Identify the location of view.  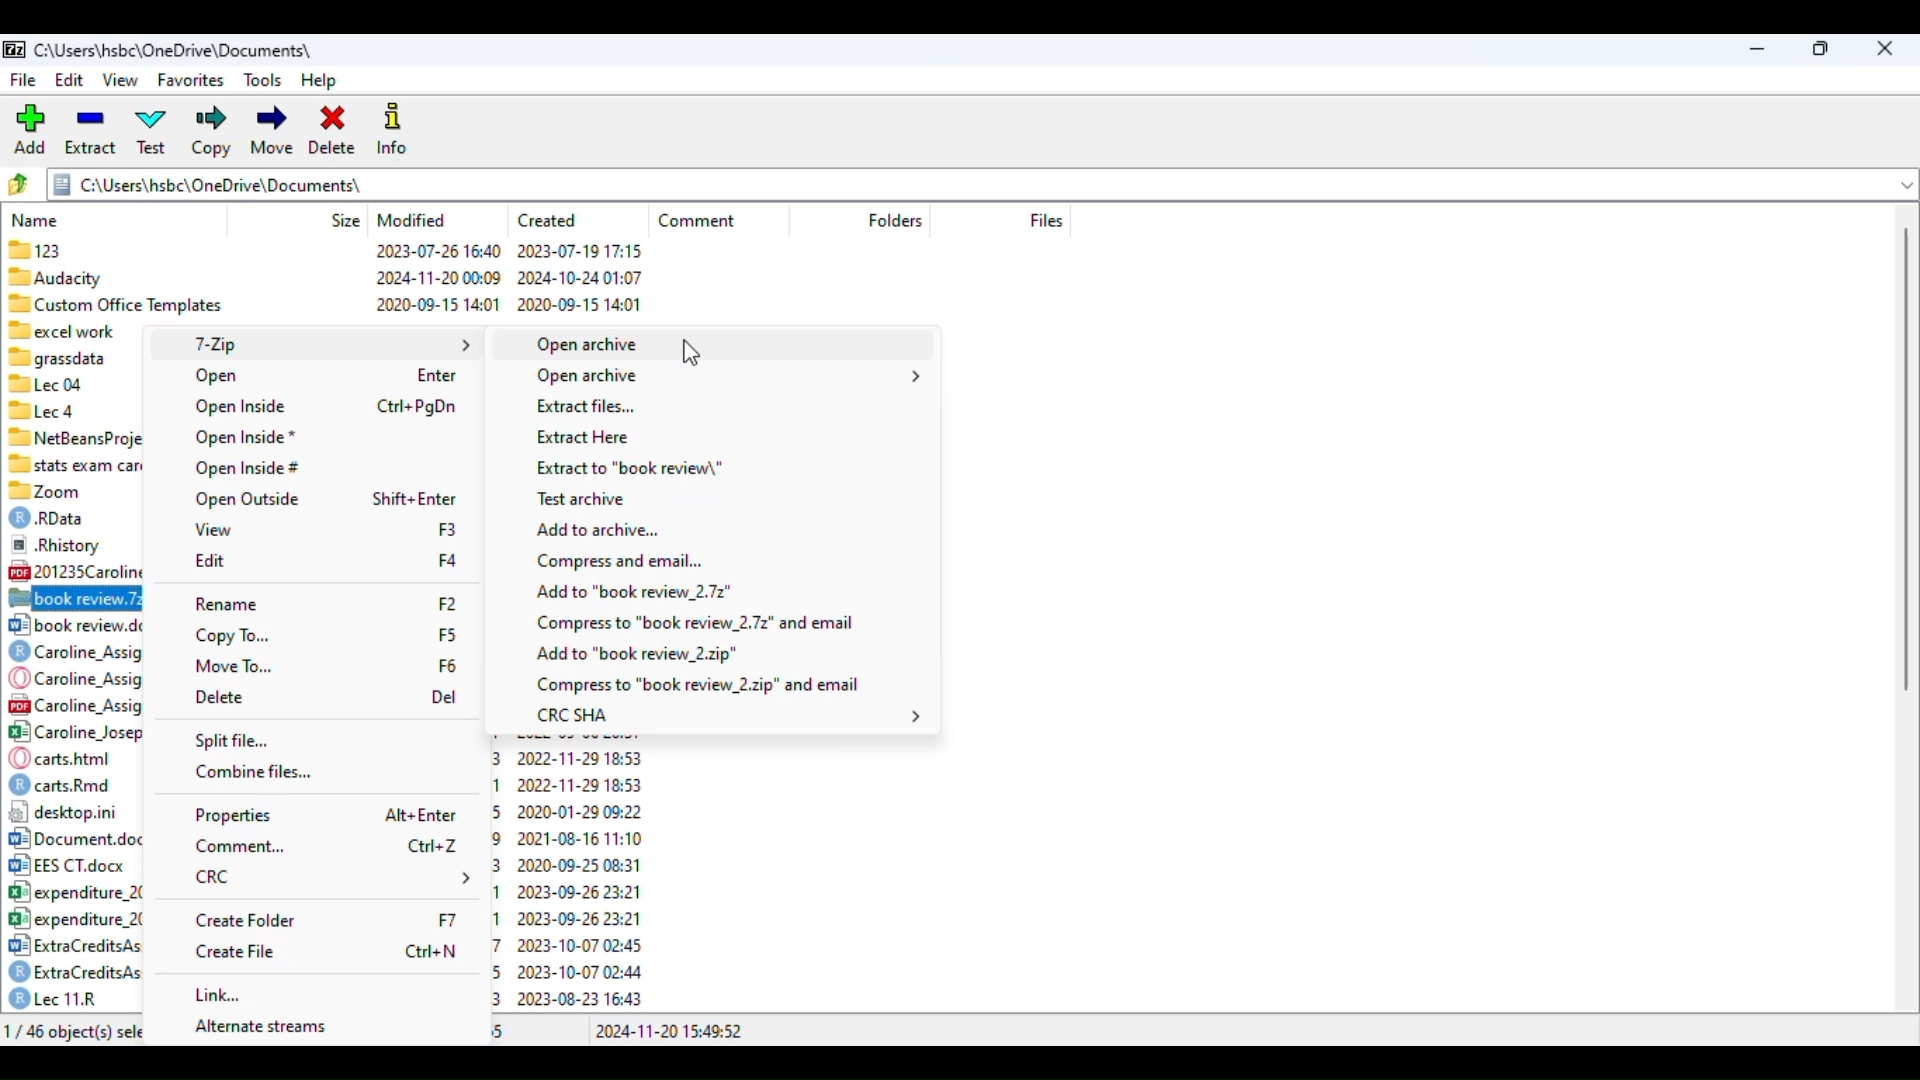
(122, 81).